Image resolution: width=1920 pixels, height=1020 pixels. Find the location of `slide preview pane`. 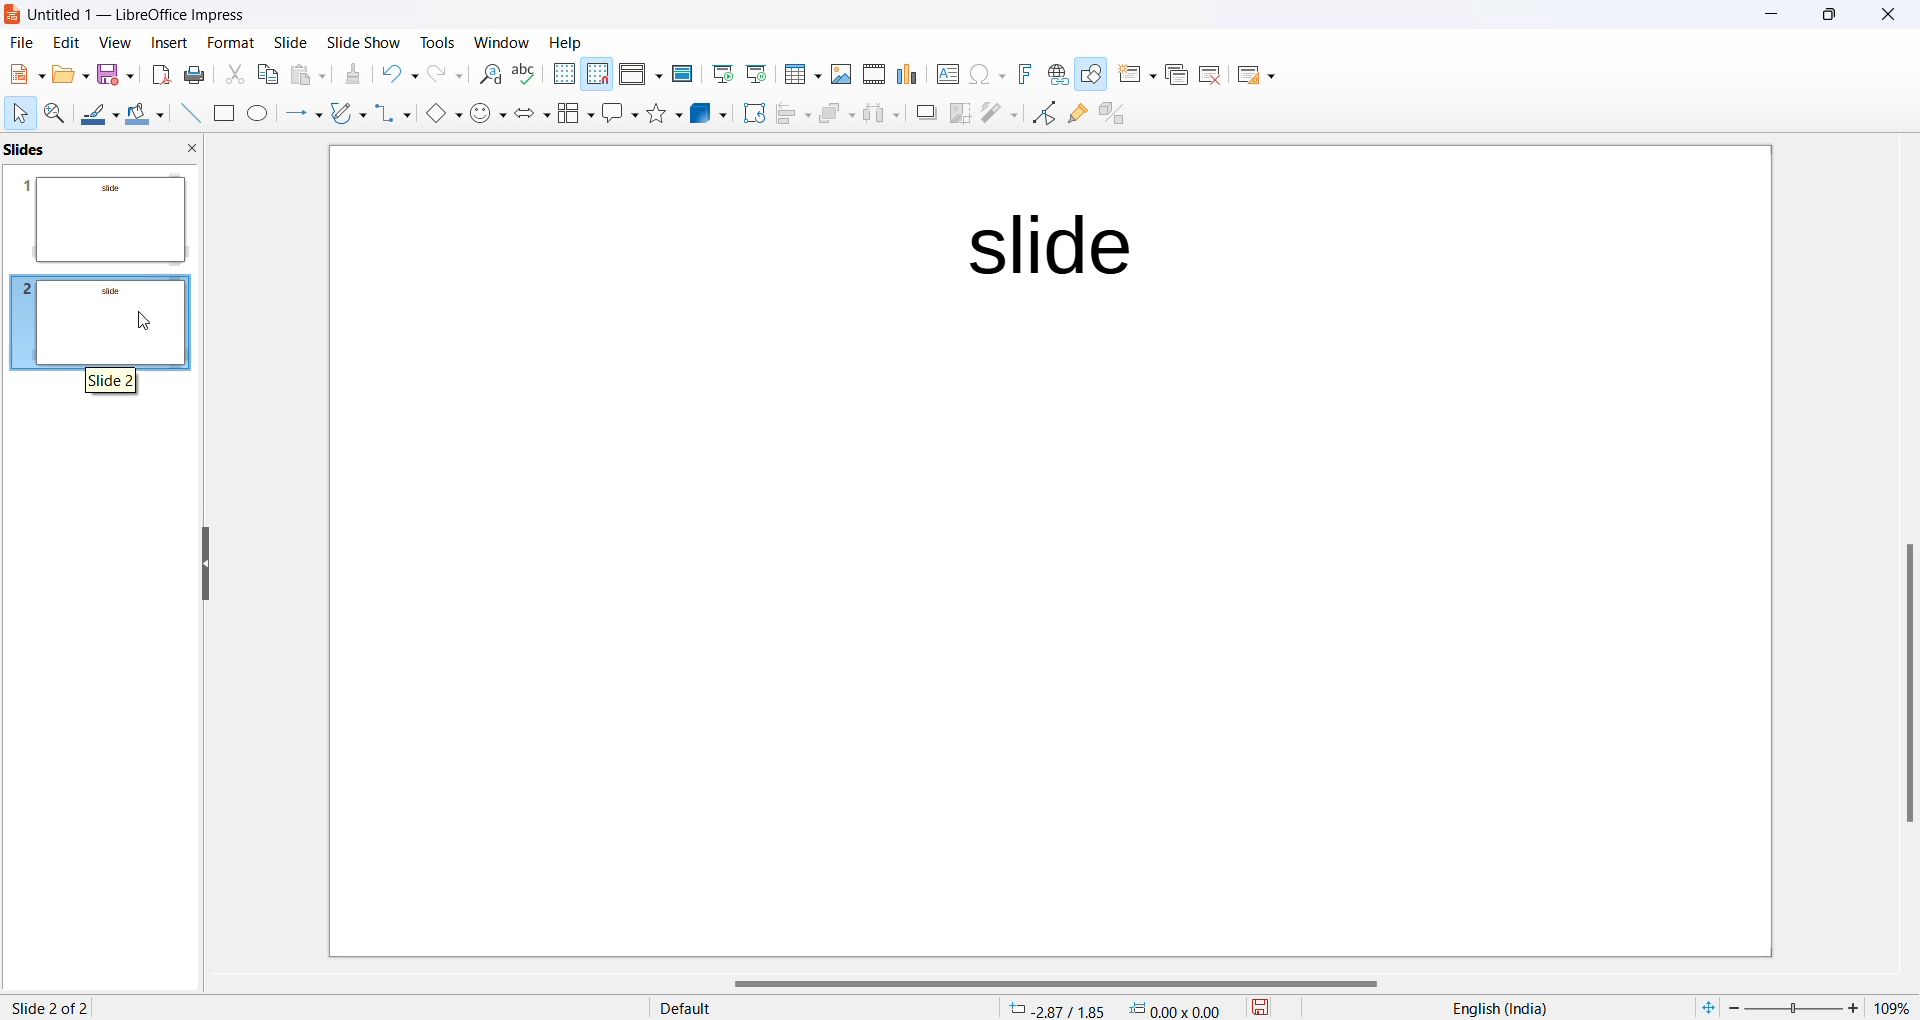

slide preview pane is located at coordinates (39, 149).